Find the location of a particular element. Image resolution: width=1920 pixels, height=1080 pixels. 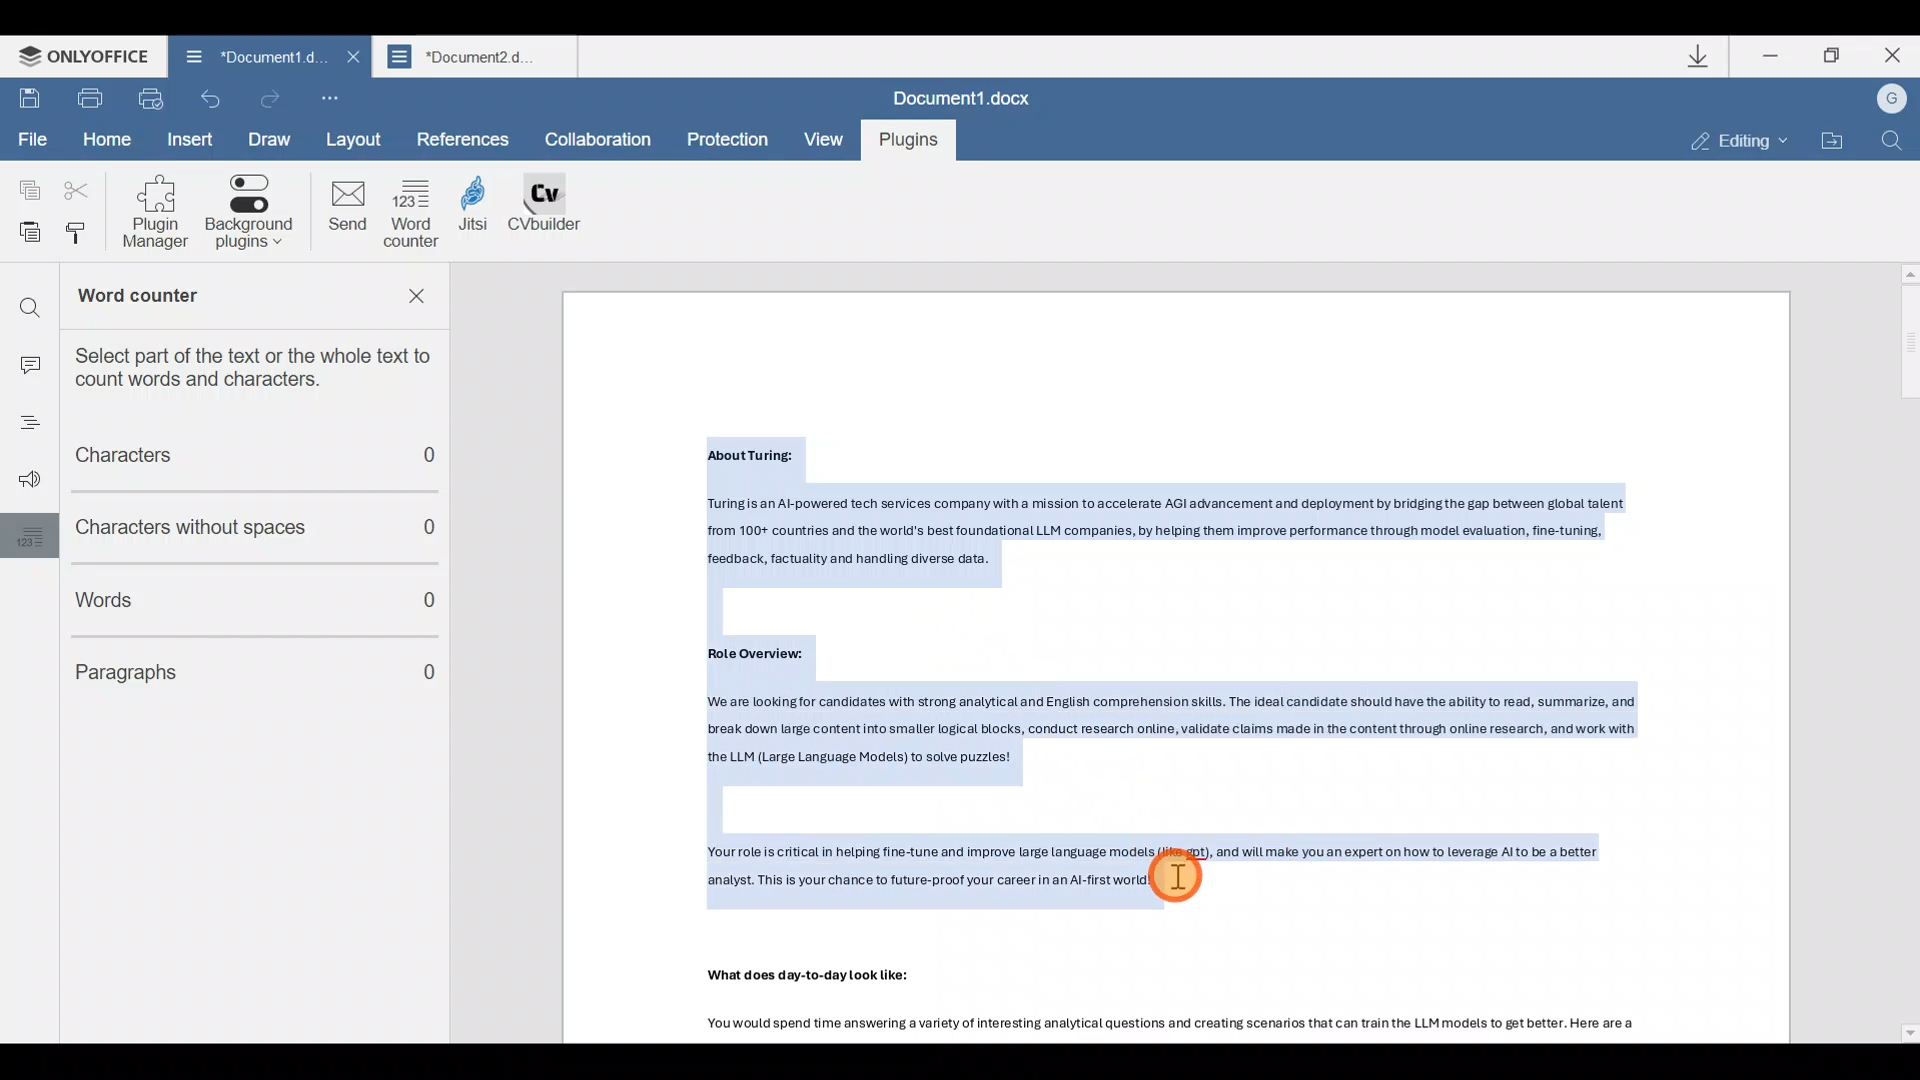

Close is located at coordinates (1889, 57).